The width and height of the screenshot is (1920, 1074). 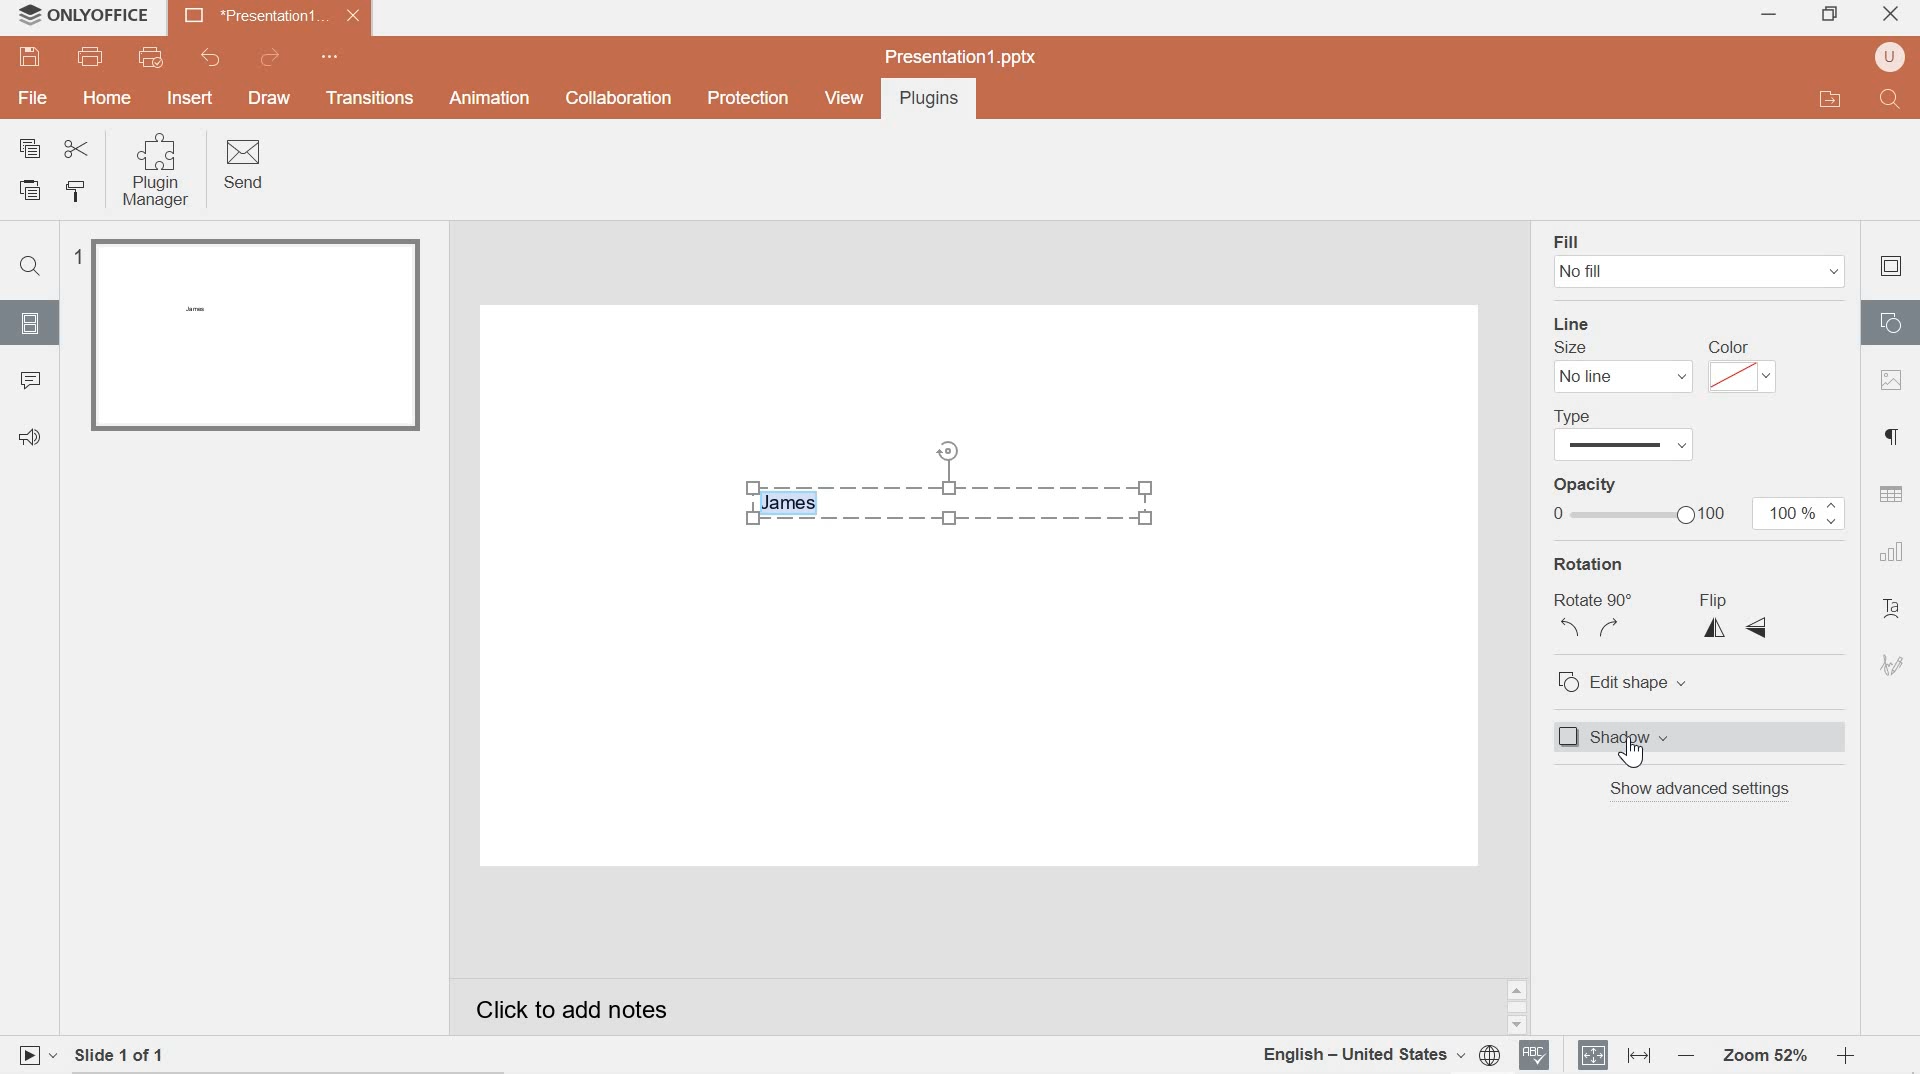 What do you see at coordinates (246, 166) in the screenshot?
I see `Send` at bounding box center [246, 166].